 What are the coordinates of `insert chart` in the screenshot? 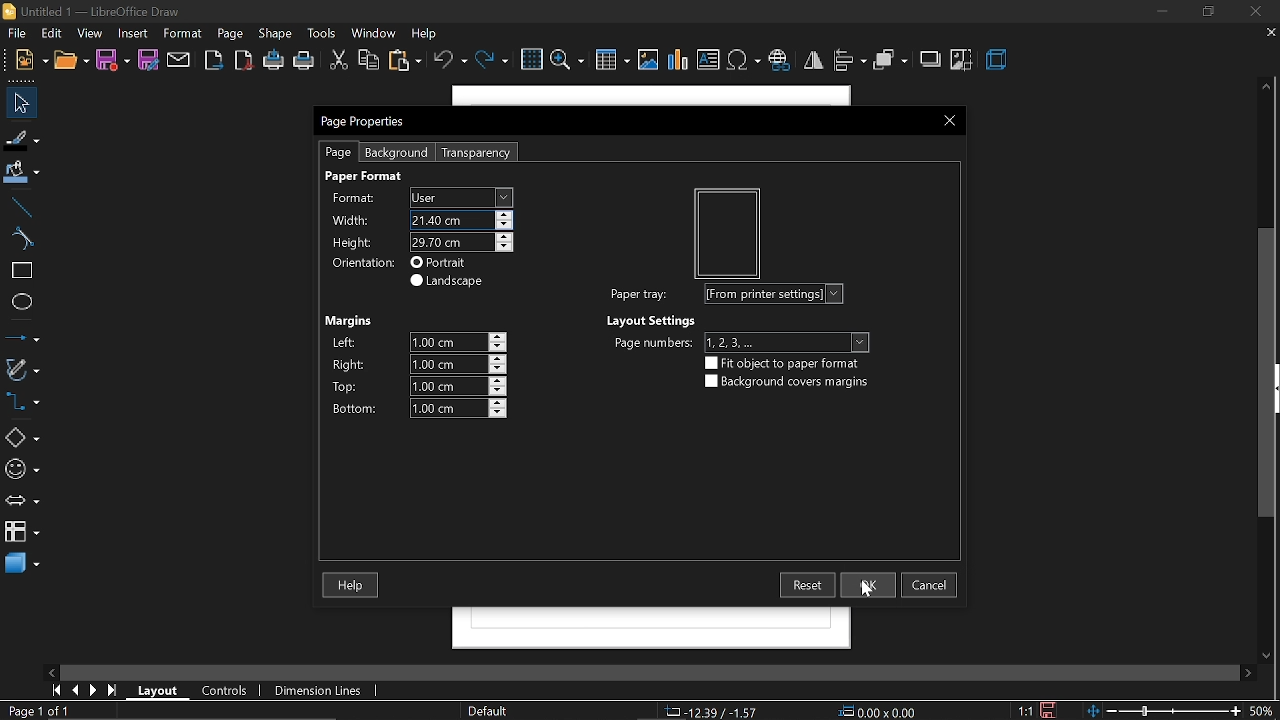 It's located at (678, 59).